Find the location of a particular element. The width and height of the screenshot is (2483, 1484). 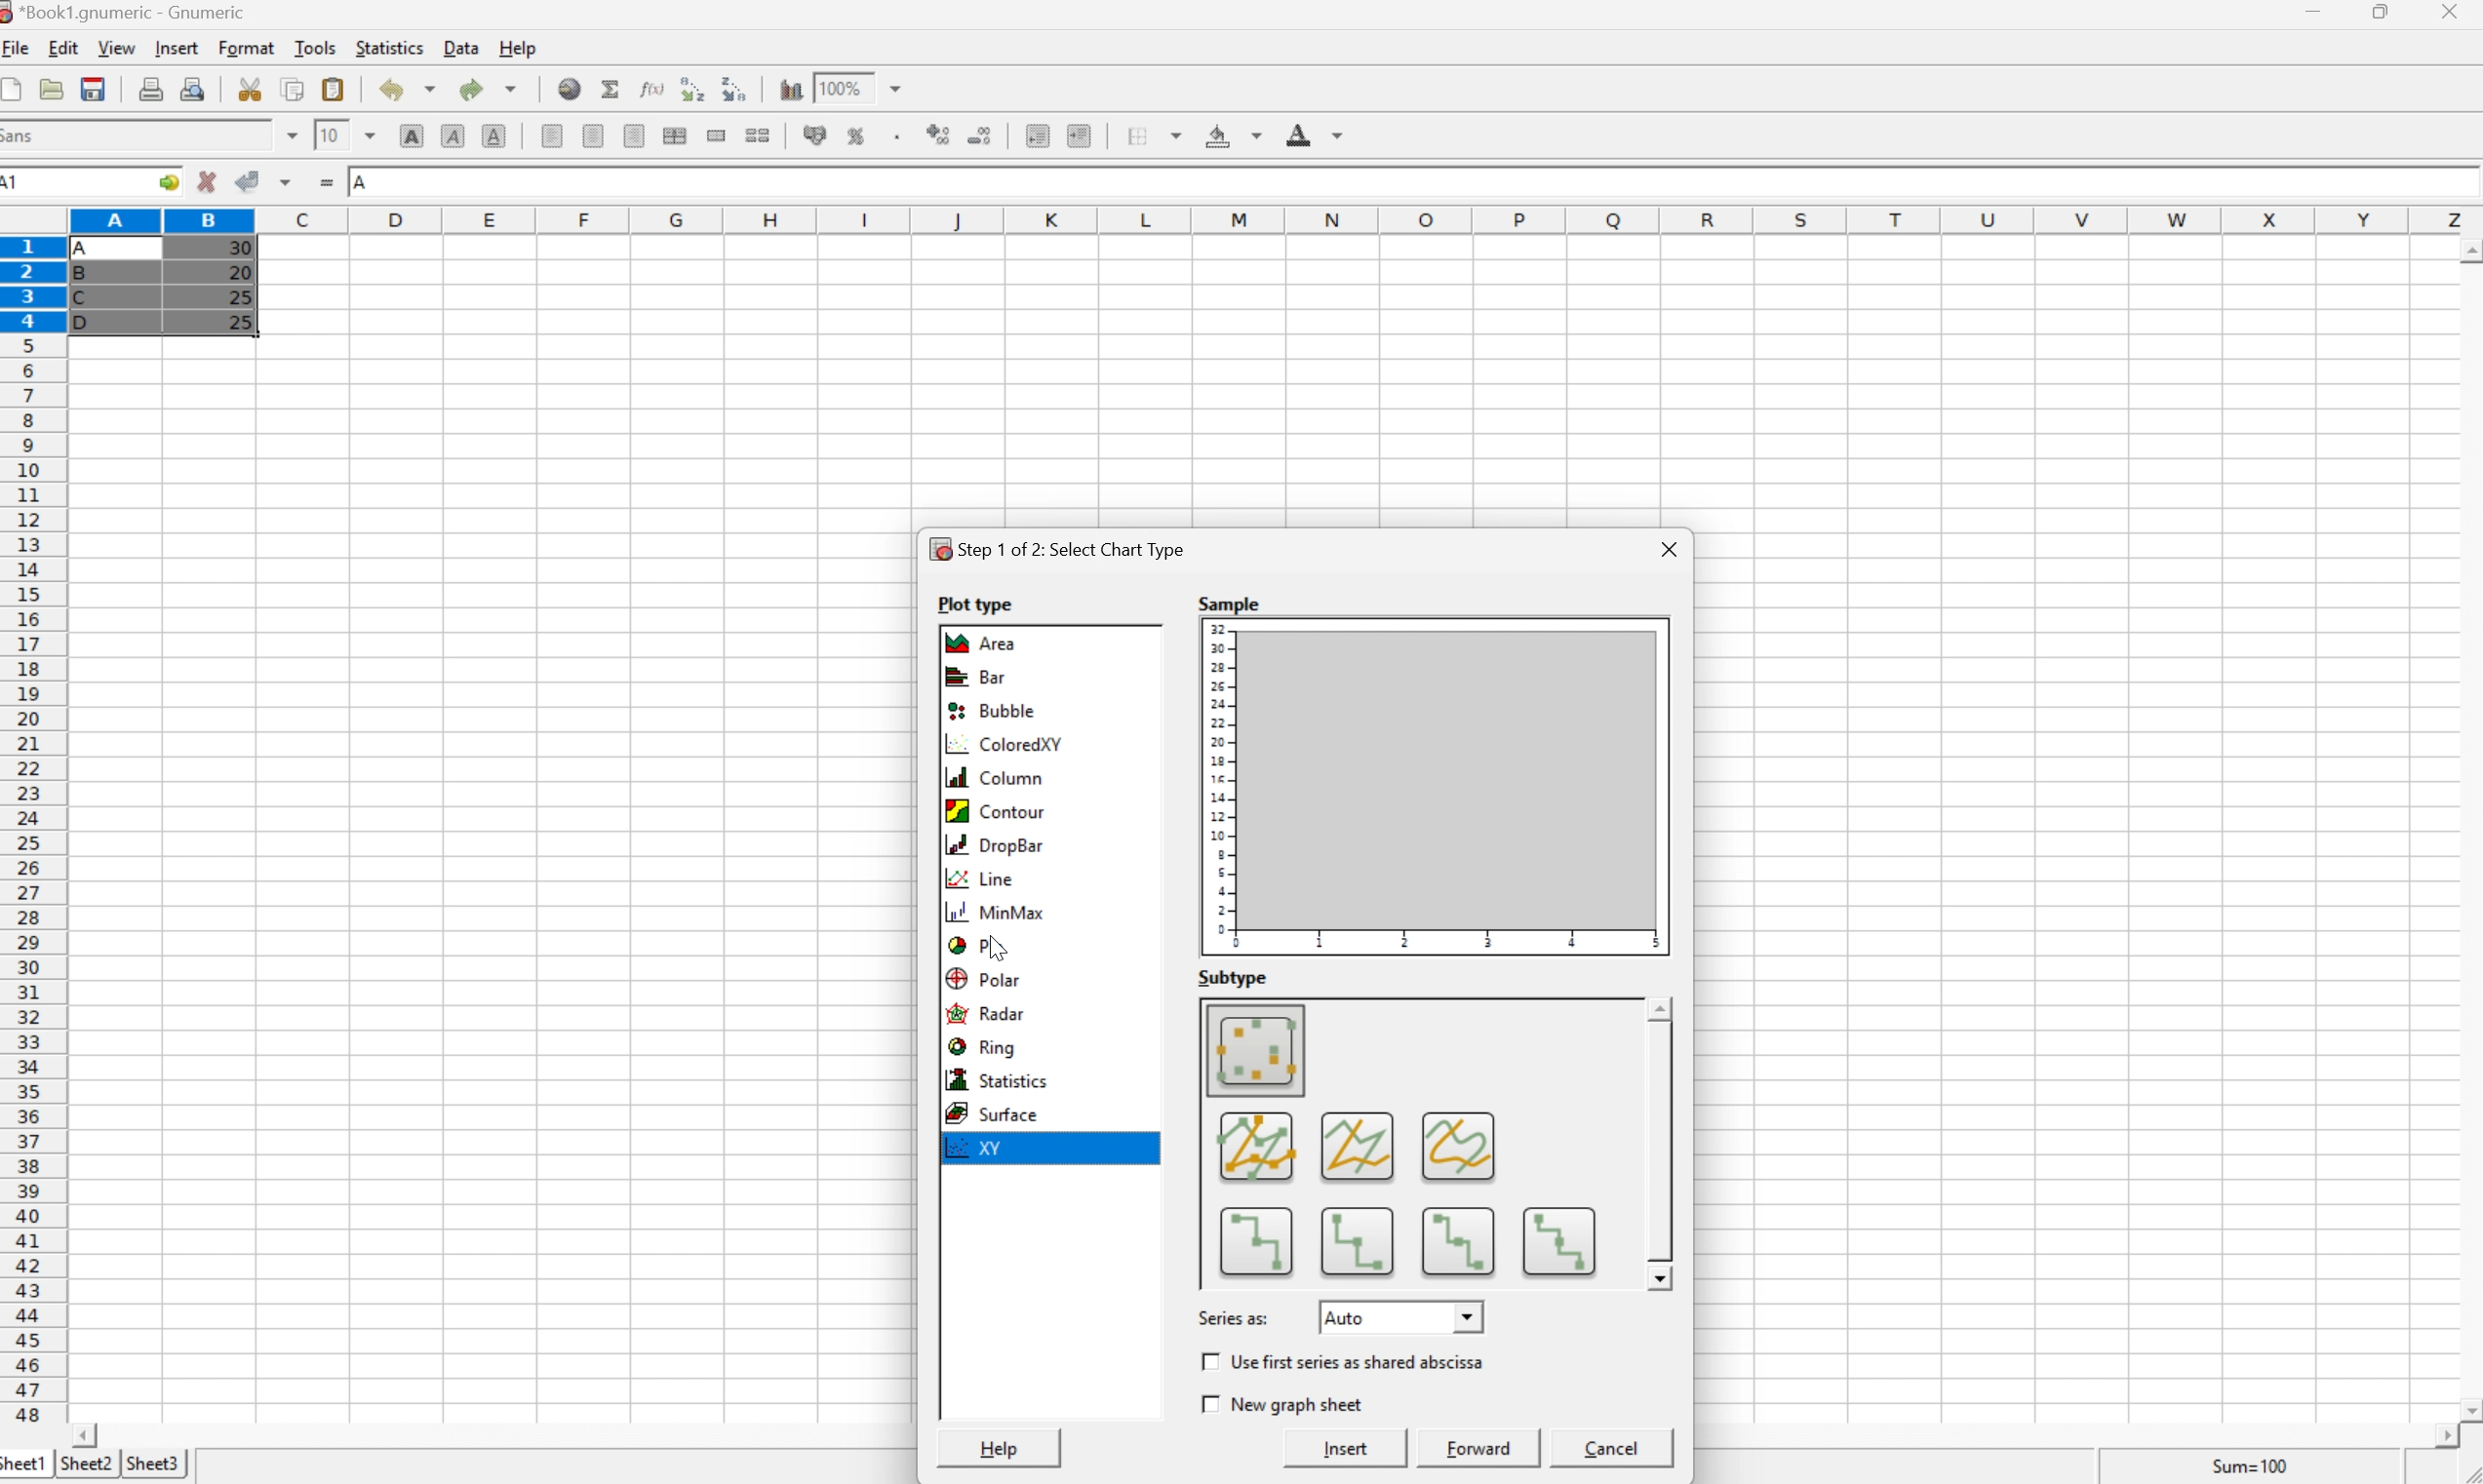

Restore Down is located at coordinates (2385, 11).